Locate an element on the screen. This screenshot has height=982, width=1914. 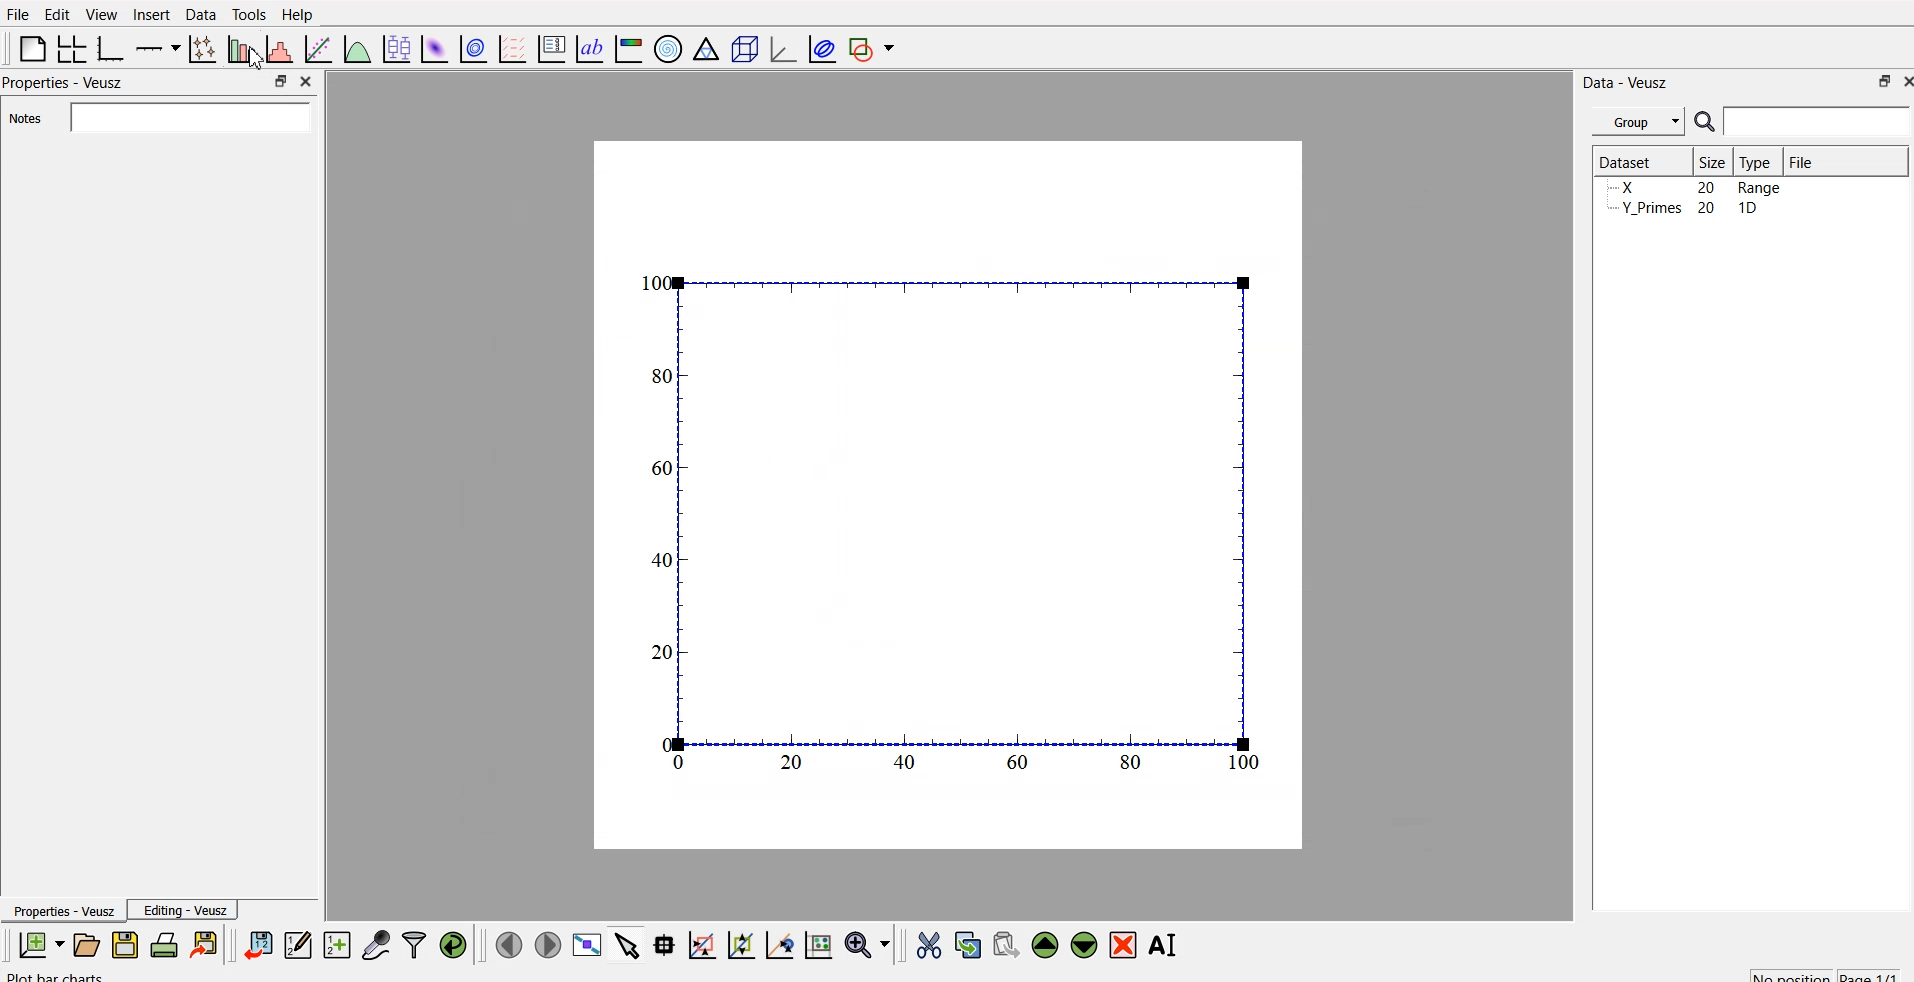
3D scene is located at coordinates (745, 51).